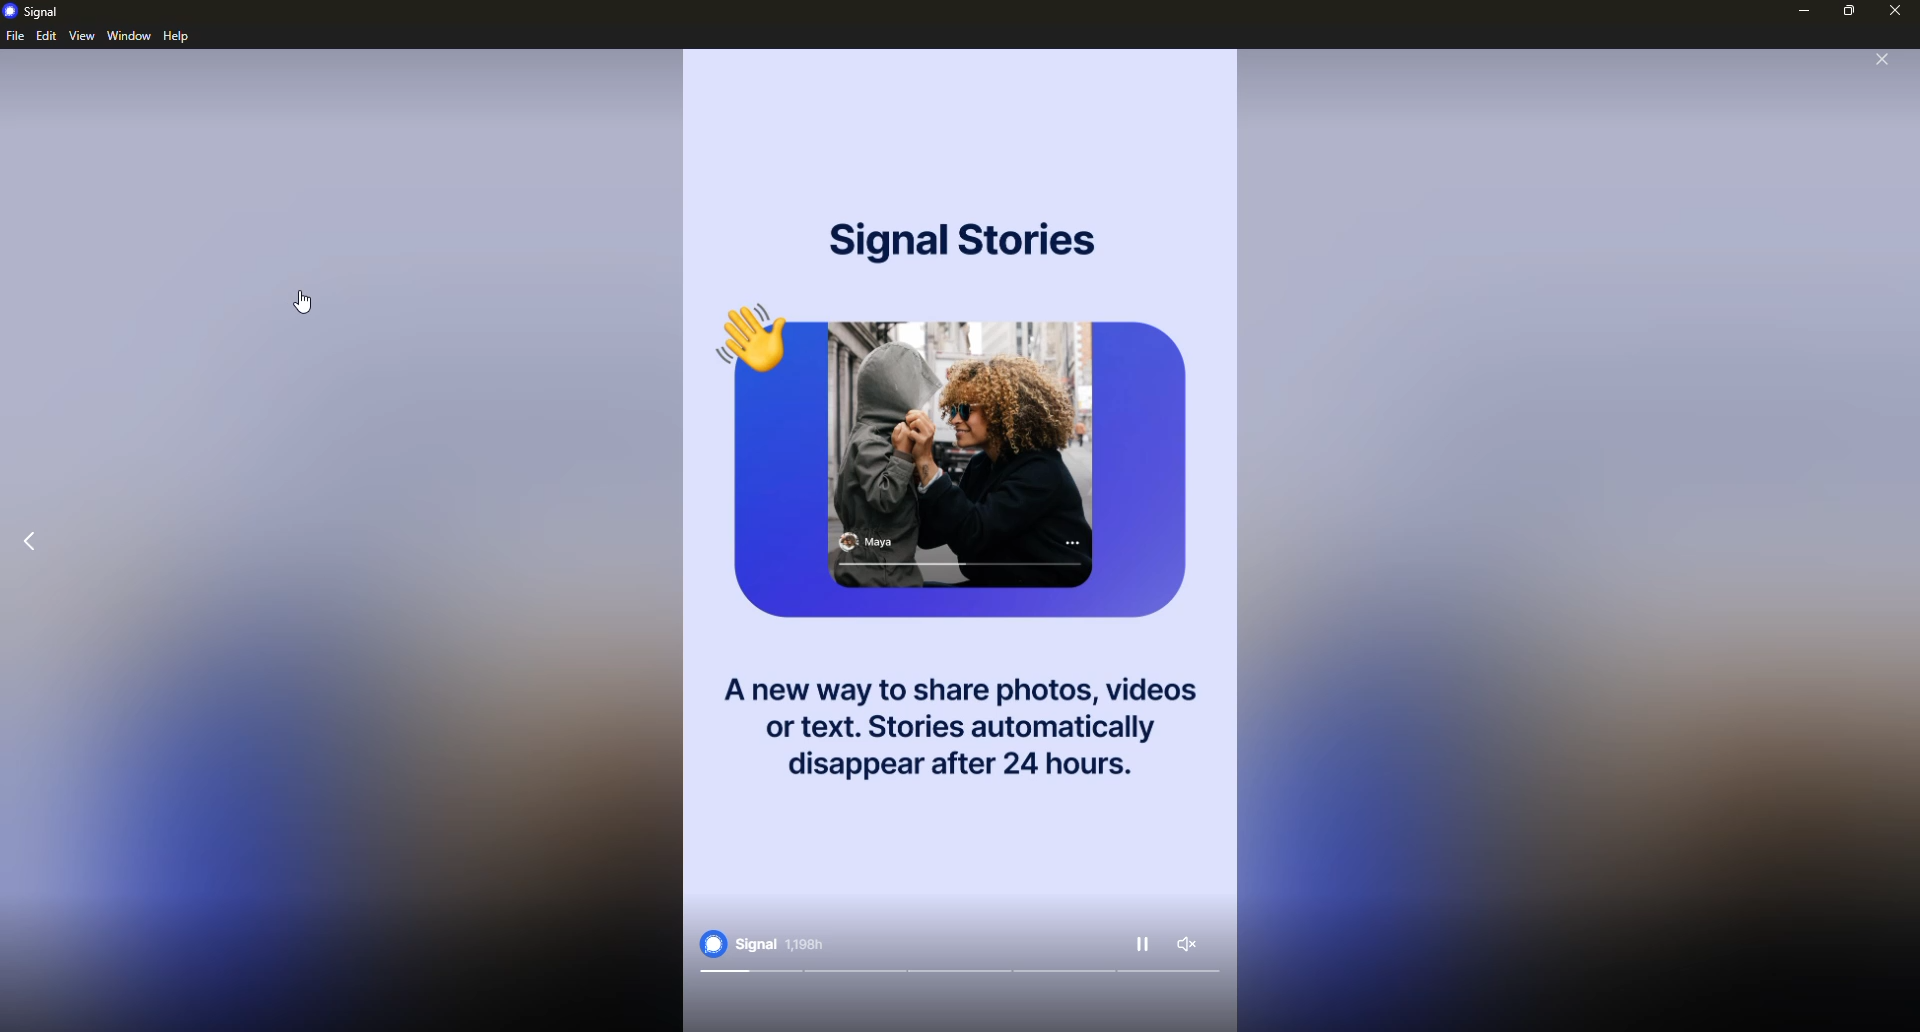 The height and width of the screenshot is (1032, 1920). I want to click on muted, so click(1187, 944).